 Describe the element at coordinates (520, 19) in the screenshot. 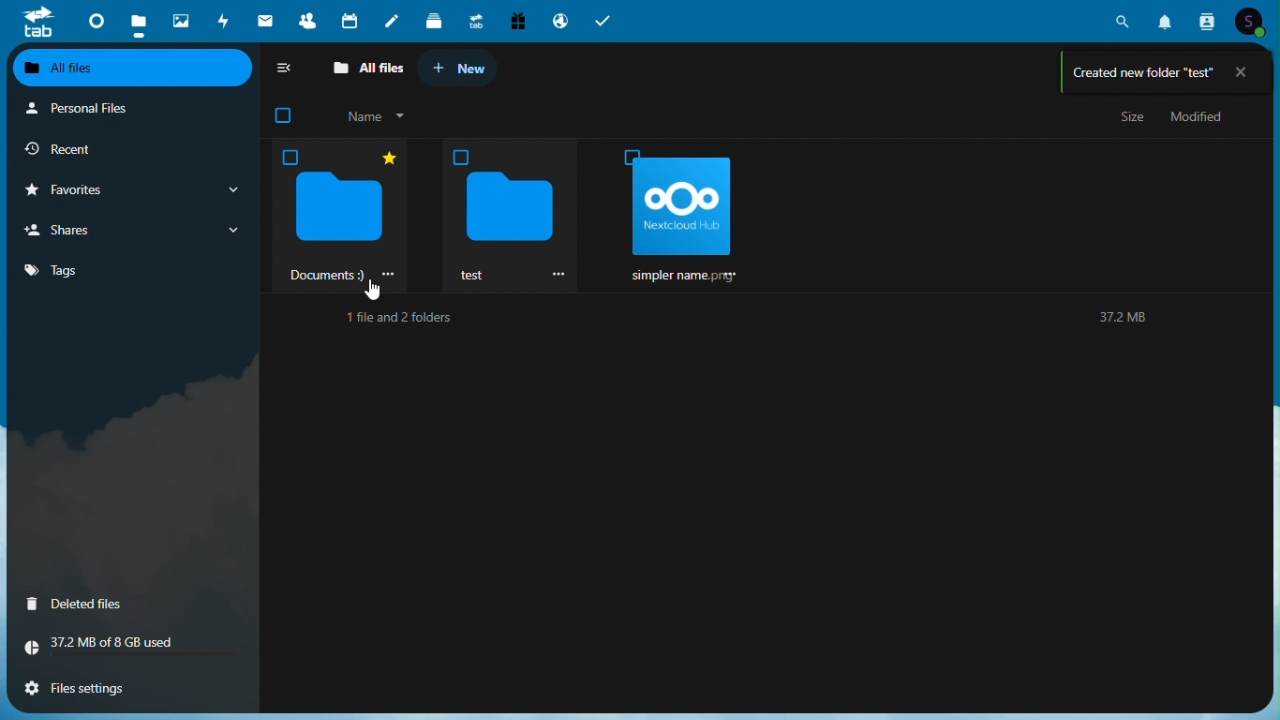

I see `Free trial` at that location.